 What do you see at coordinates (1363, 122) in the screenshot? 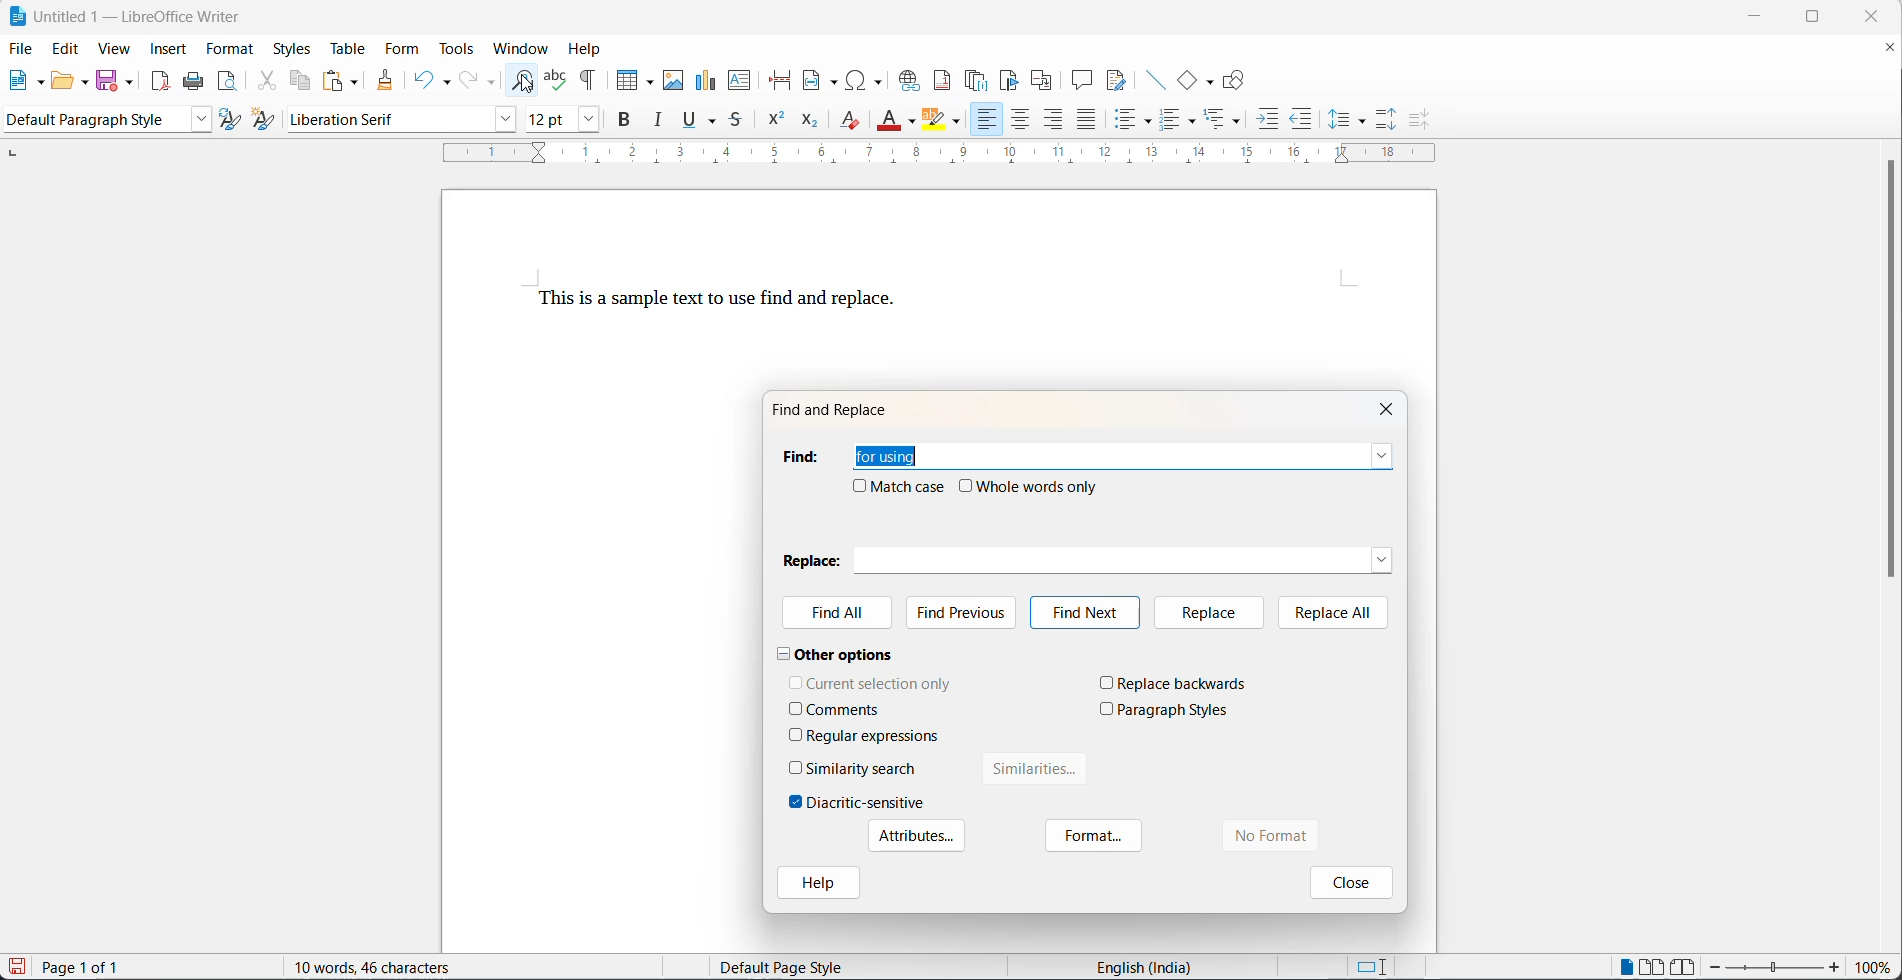
I see `line spacing` at bounding box center [1363, 122].